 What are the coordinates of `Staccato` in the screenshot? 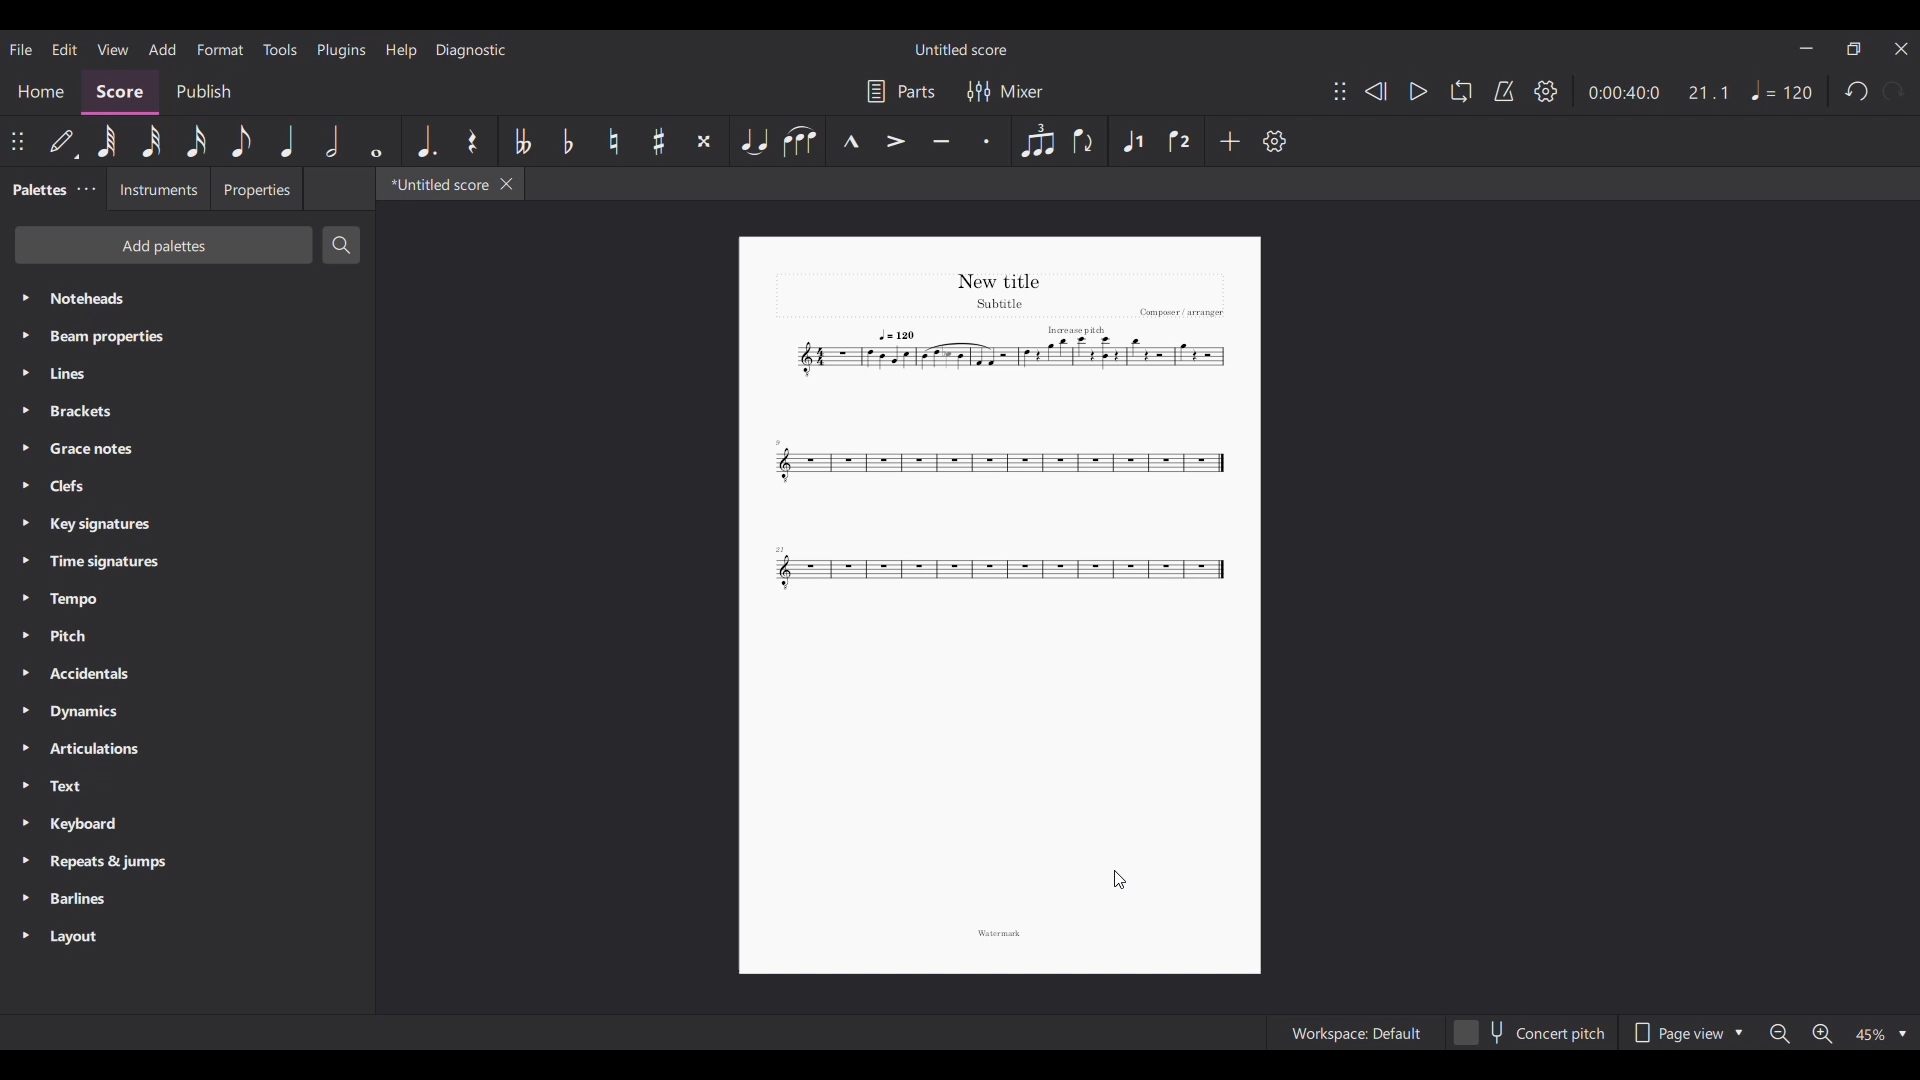 It's located at (987, 141).